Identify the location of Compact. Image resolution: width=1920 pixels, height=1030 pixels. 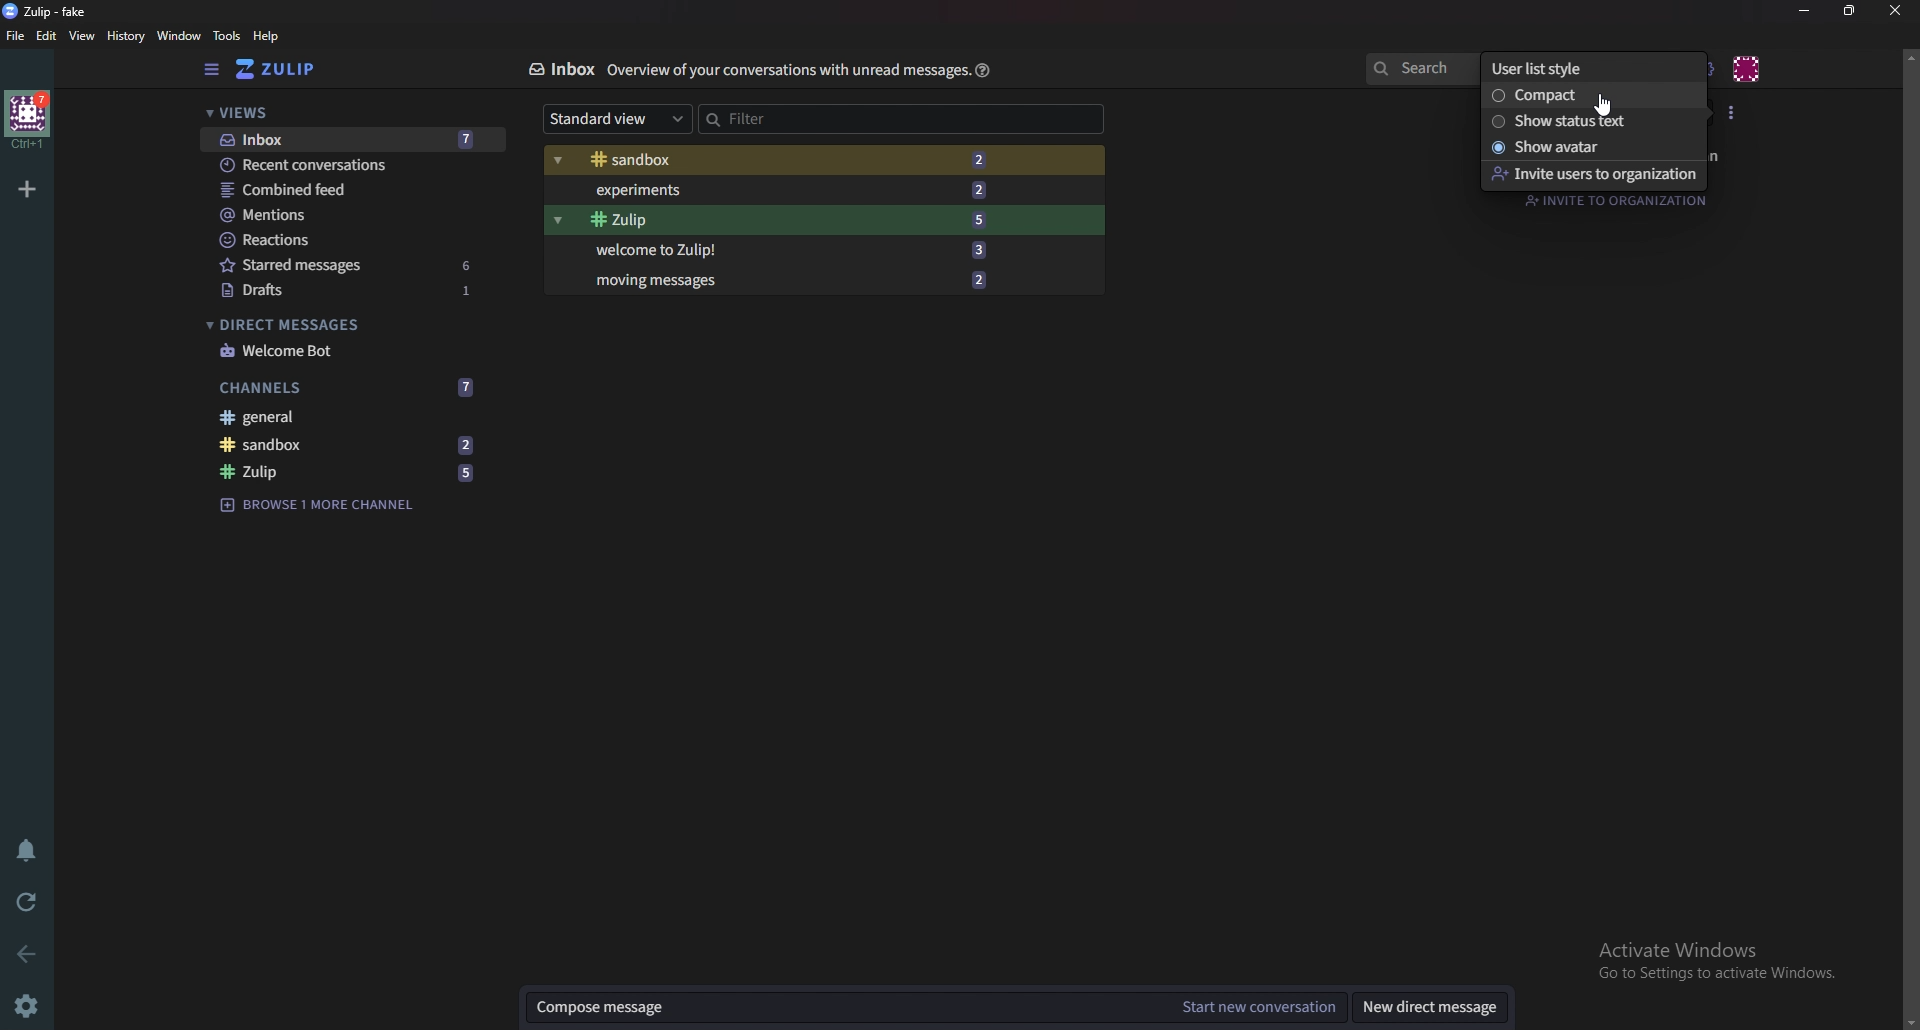
(1585, 97).